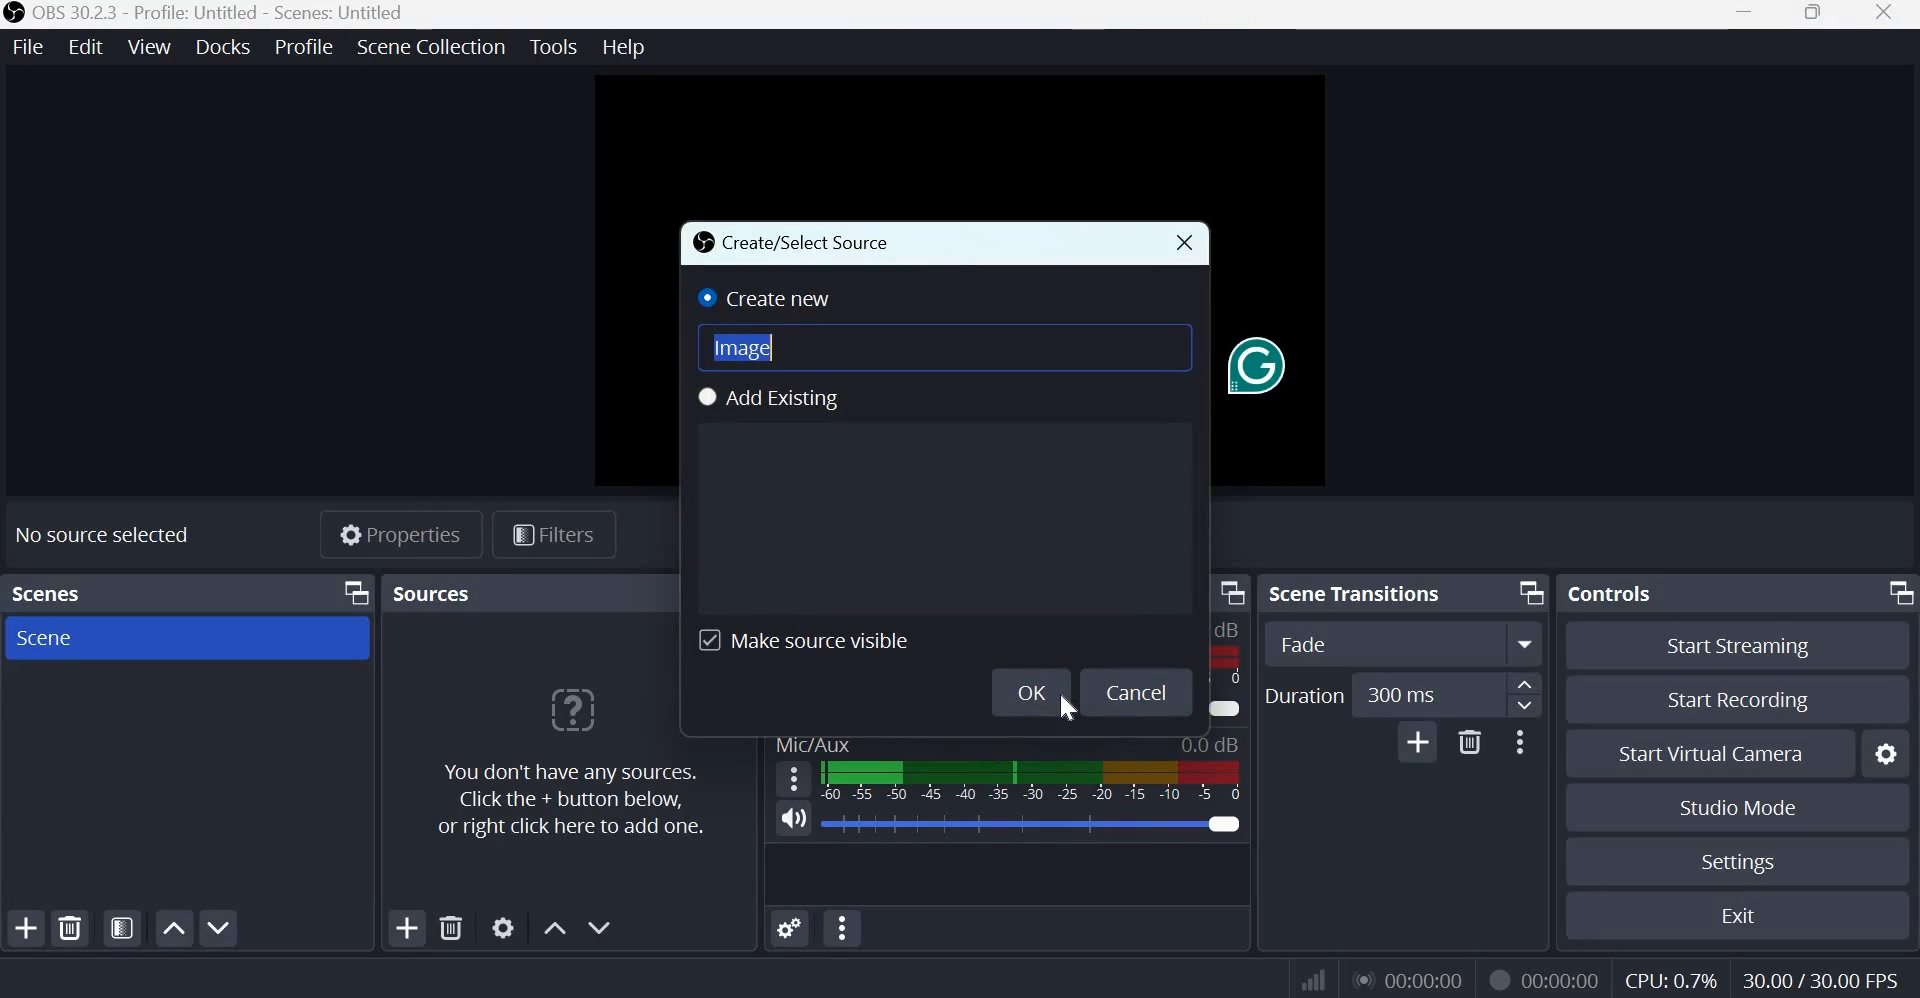  What do you see at coordinates (798, 244) in the screenshot?
I see `Create/Select Source` at bounding box center [798, 244].